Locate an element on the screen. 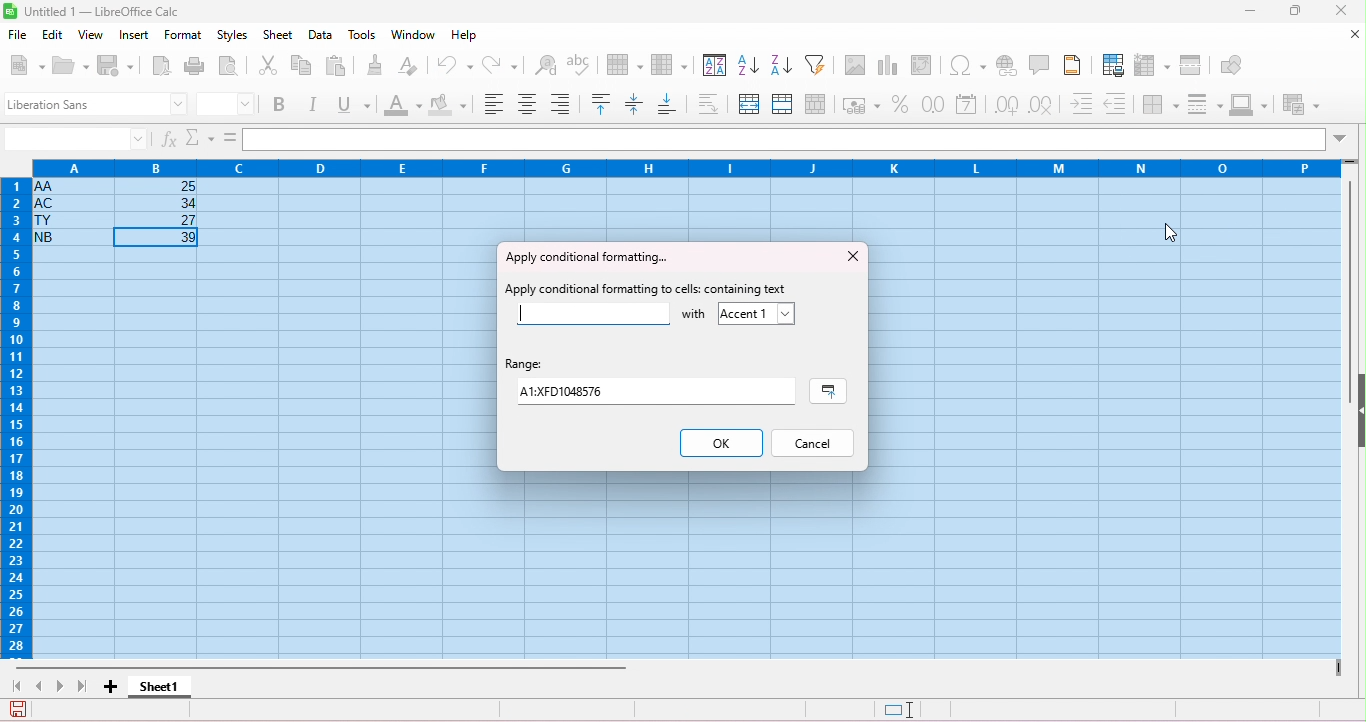 The image size is (1366, 722). insert image is located at coordinates (855, 65).